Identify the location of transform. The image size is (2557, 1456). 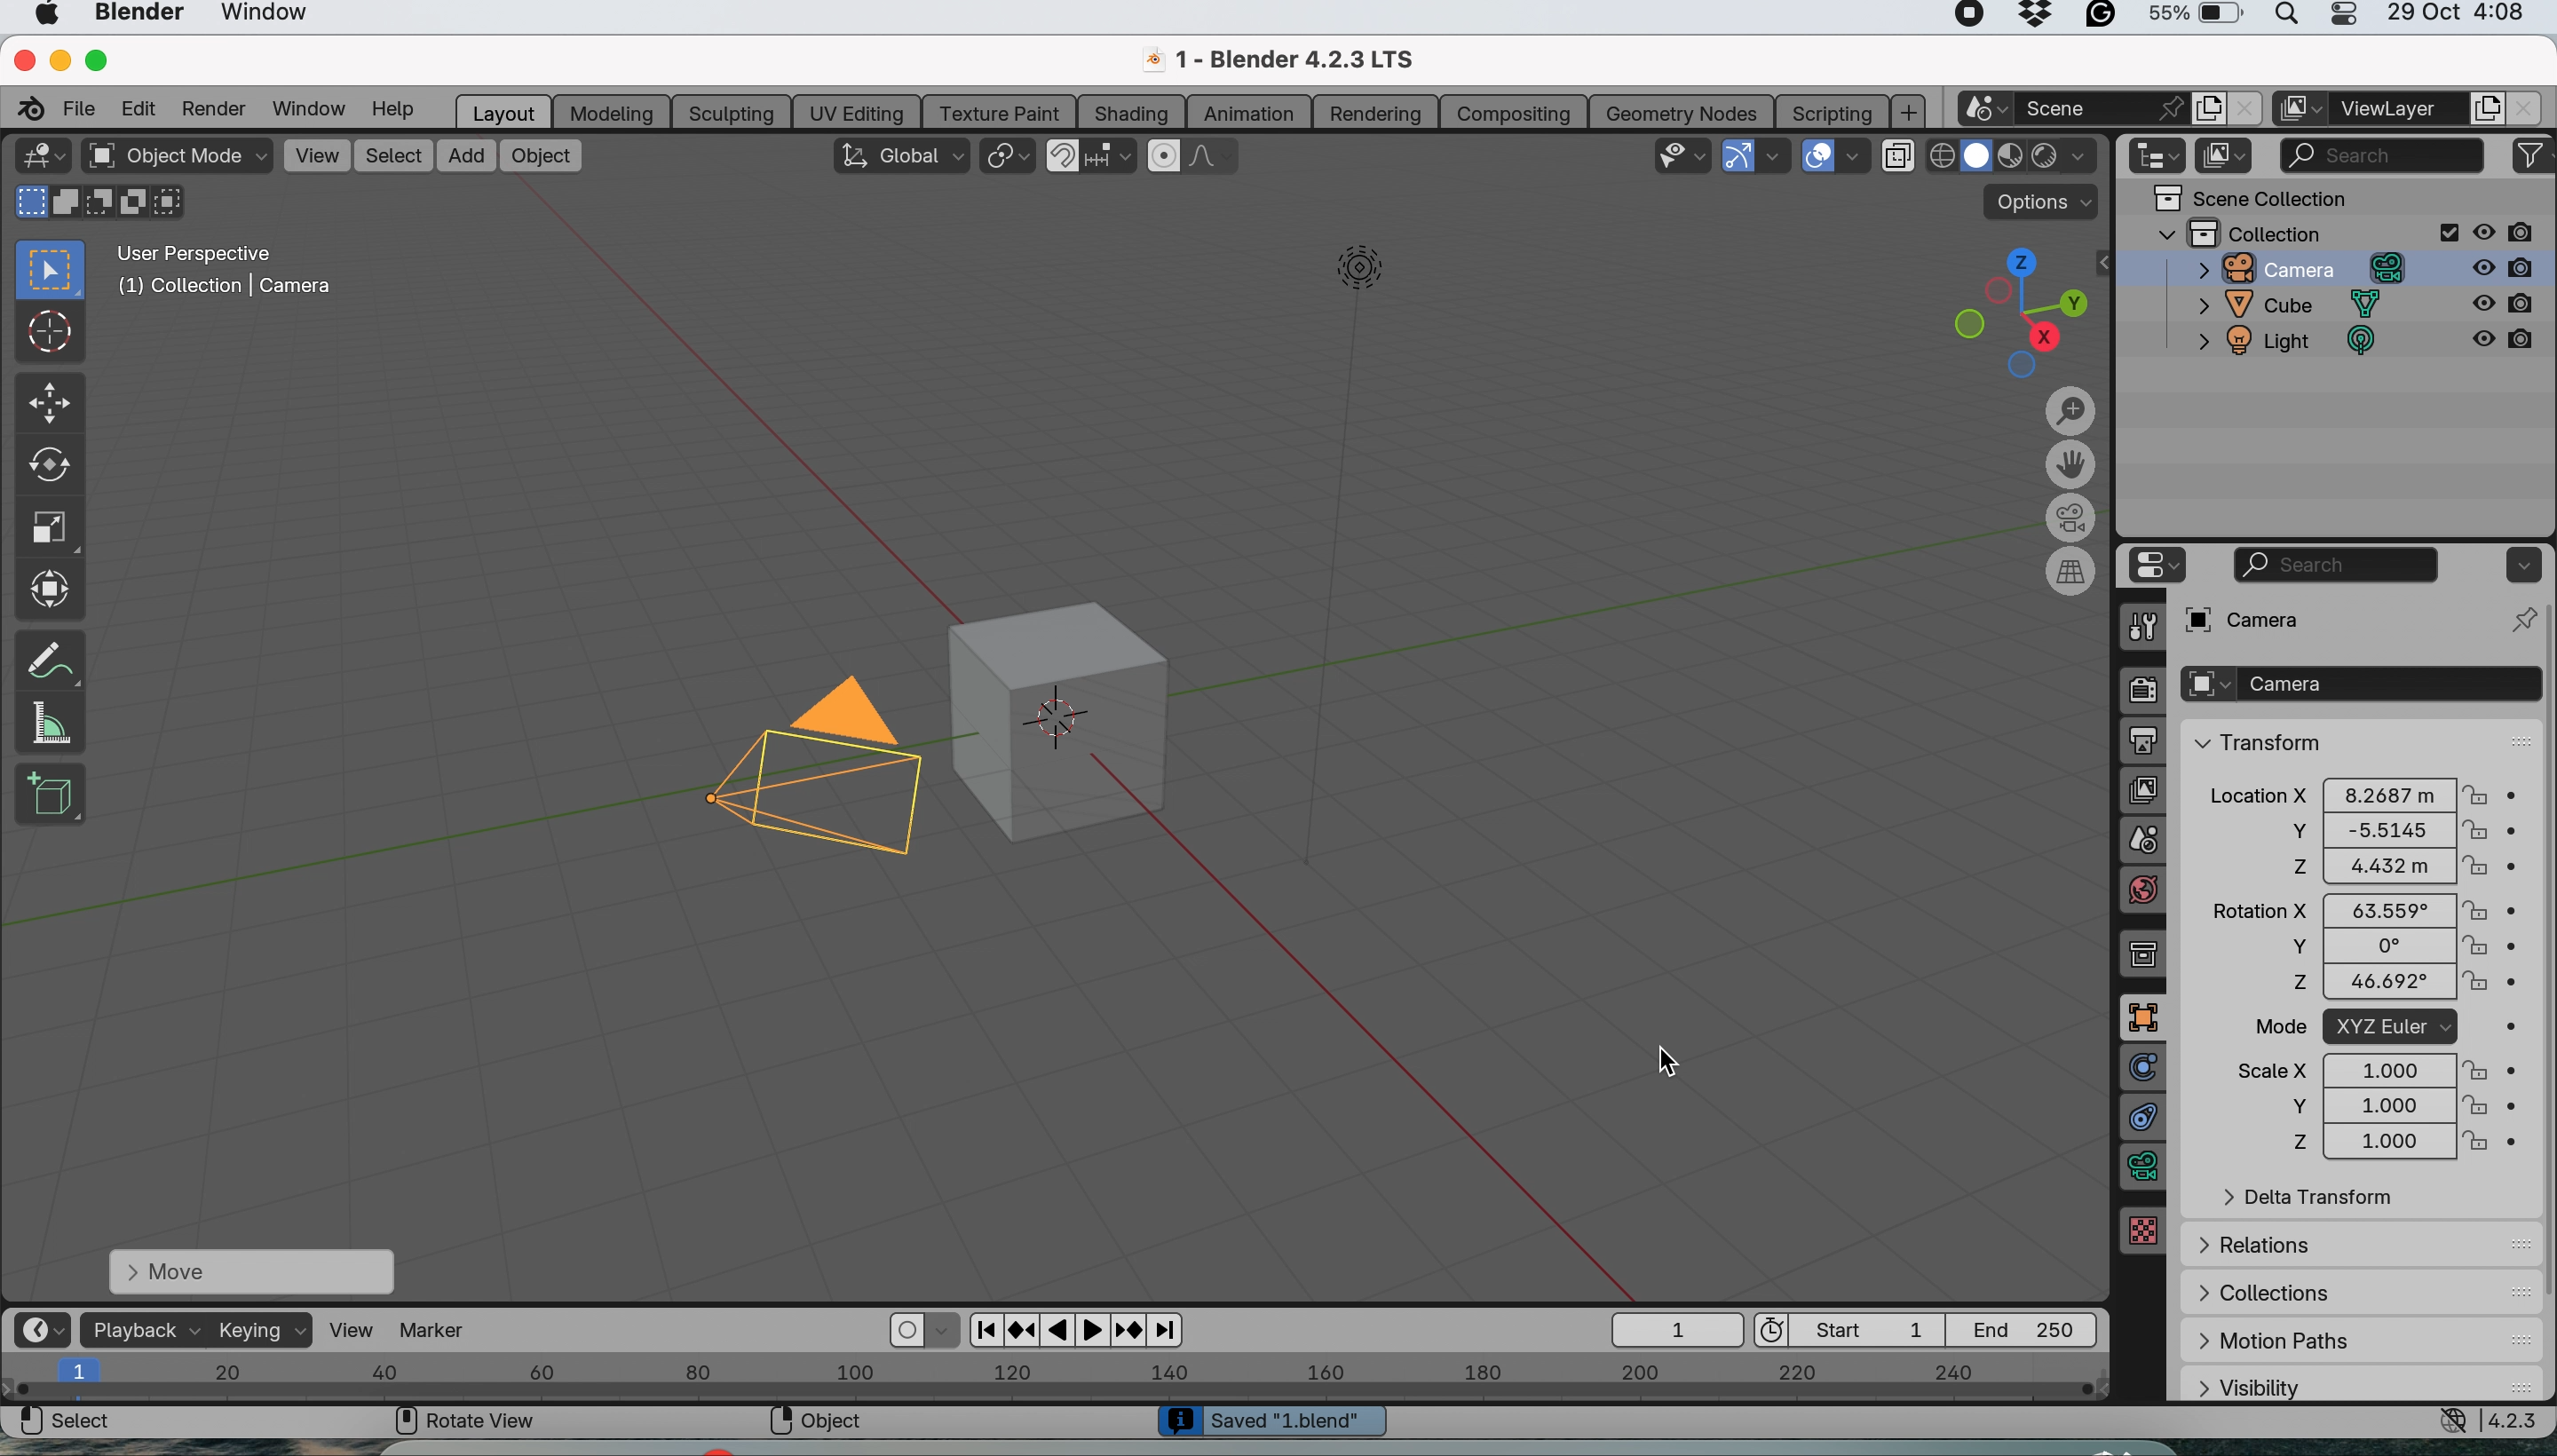
(49, 587).